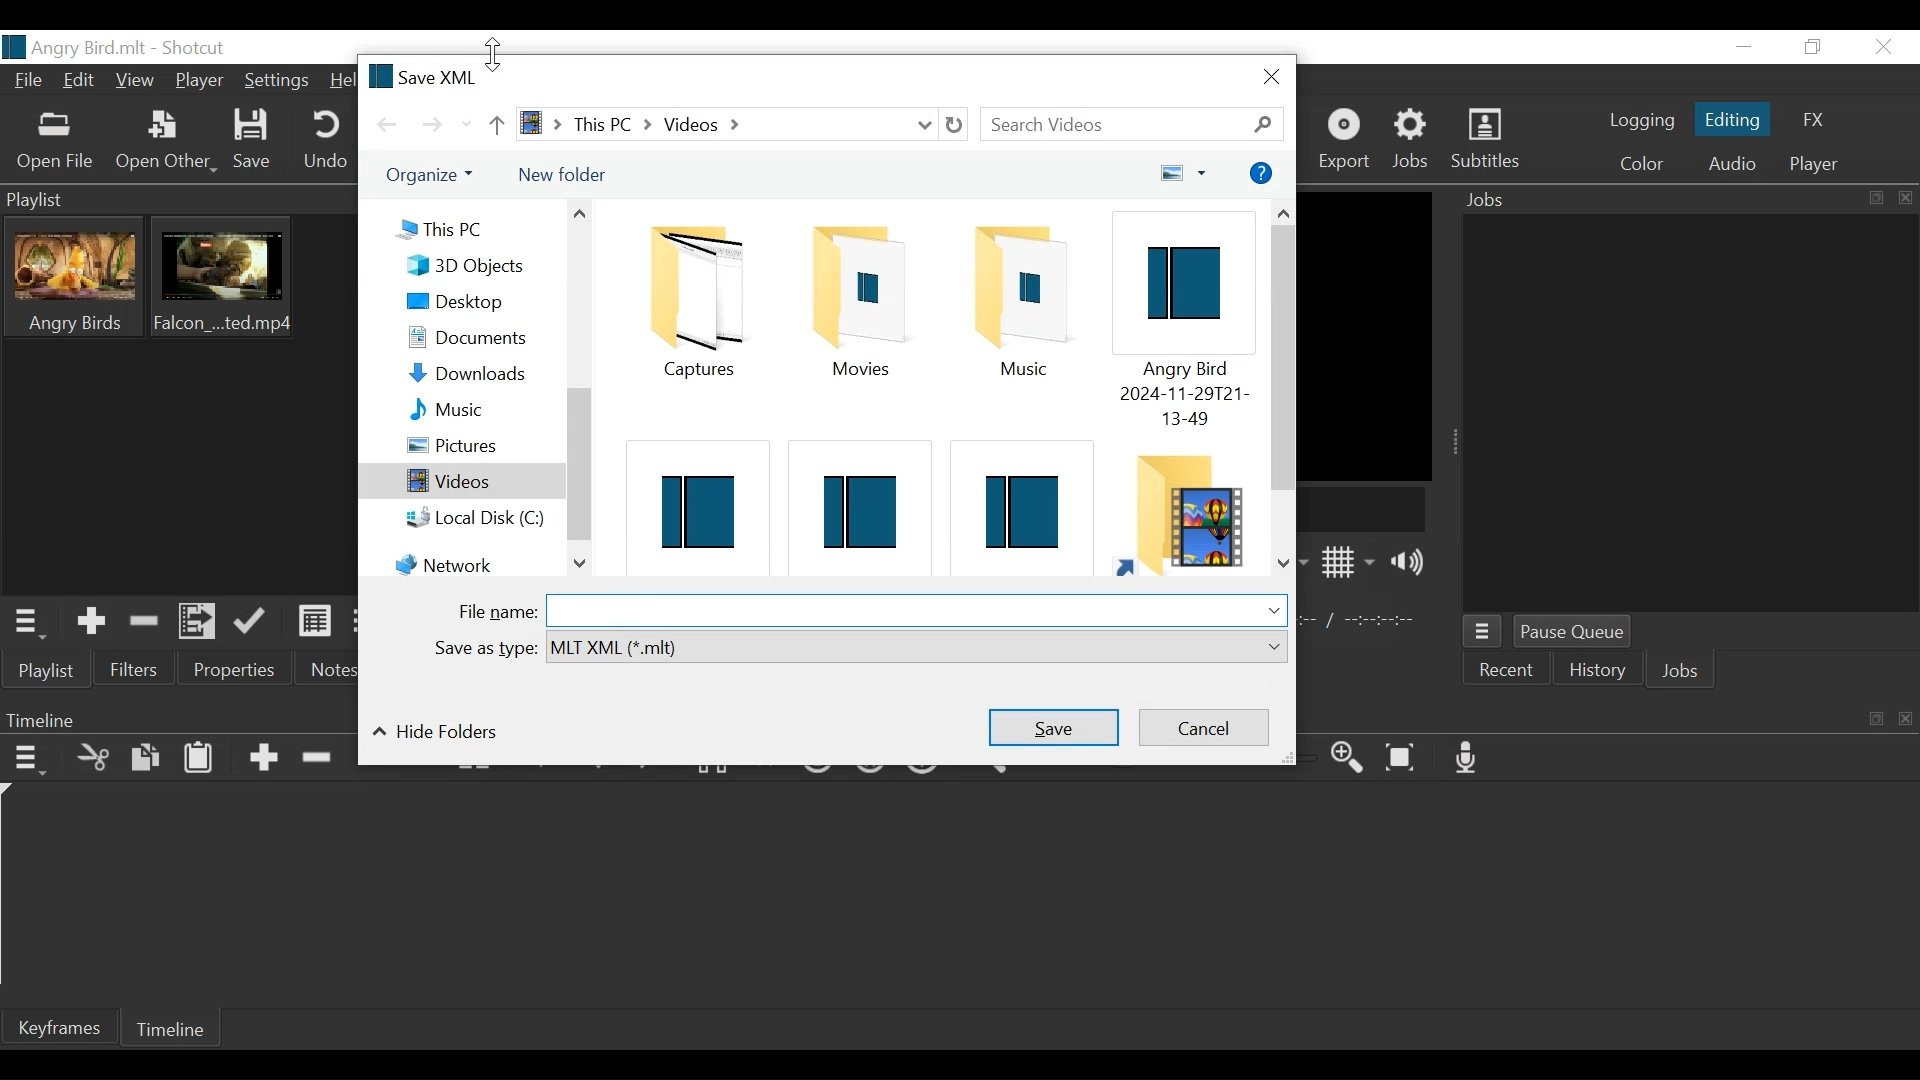 This screenshot has width=1920, height=1080. I want to click on Local Disk (C:), so click(482, 519).